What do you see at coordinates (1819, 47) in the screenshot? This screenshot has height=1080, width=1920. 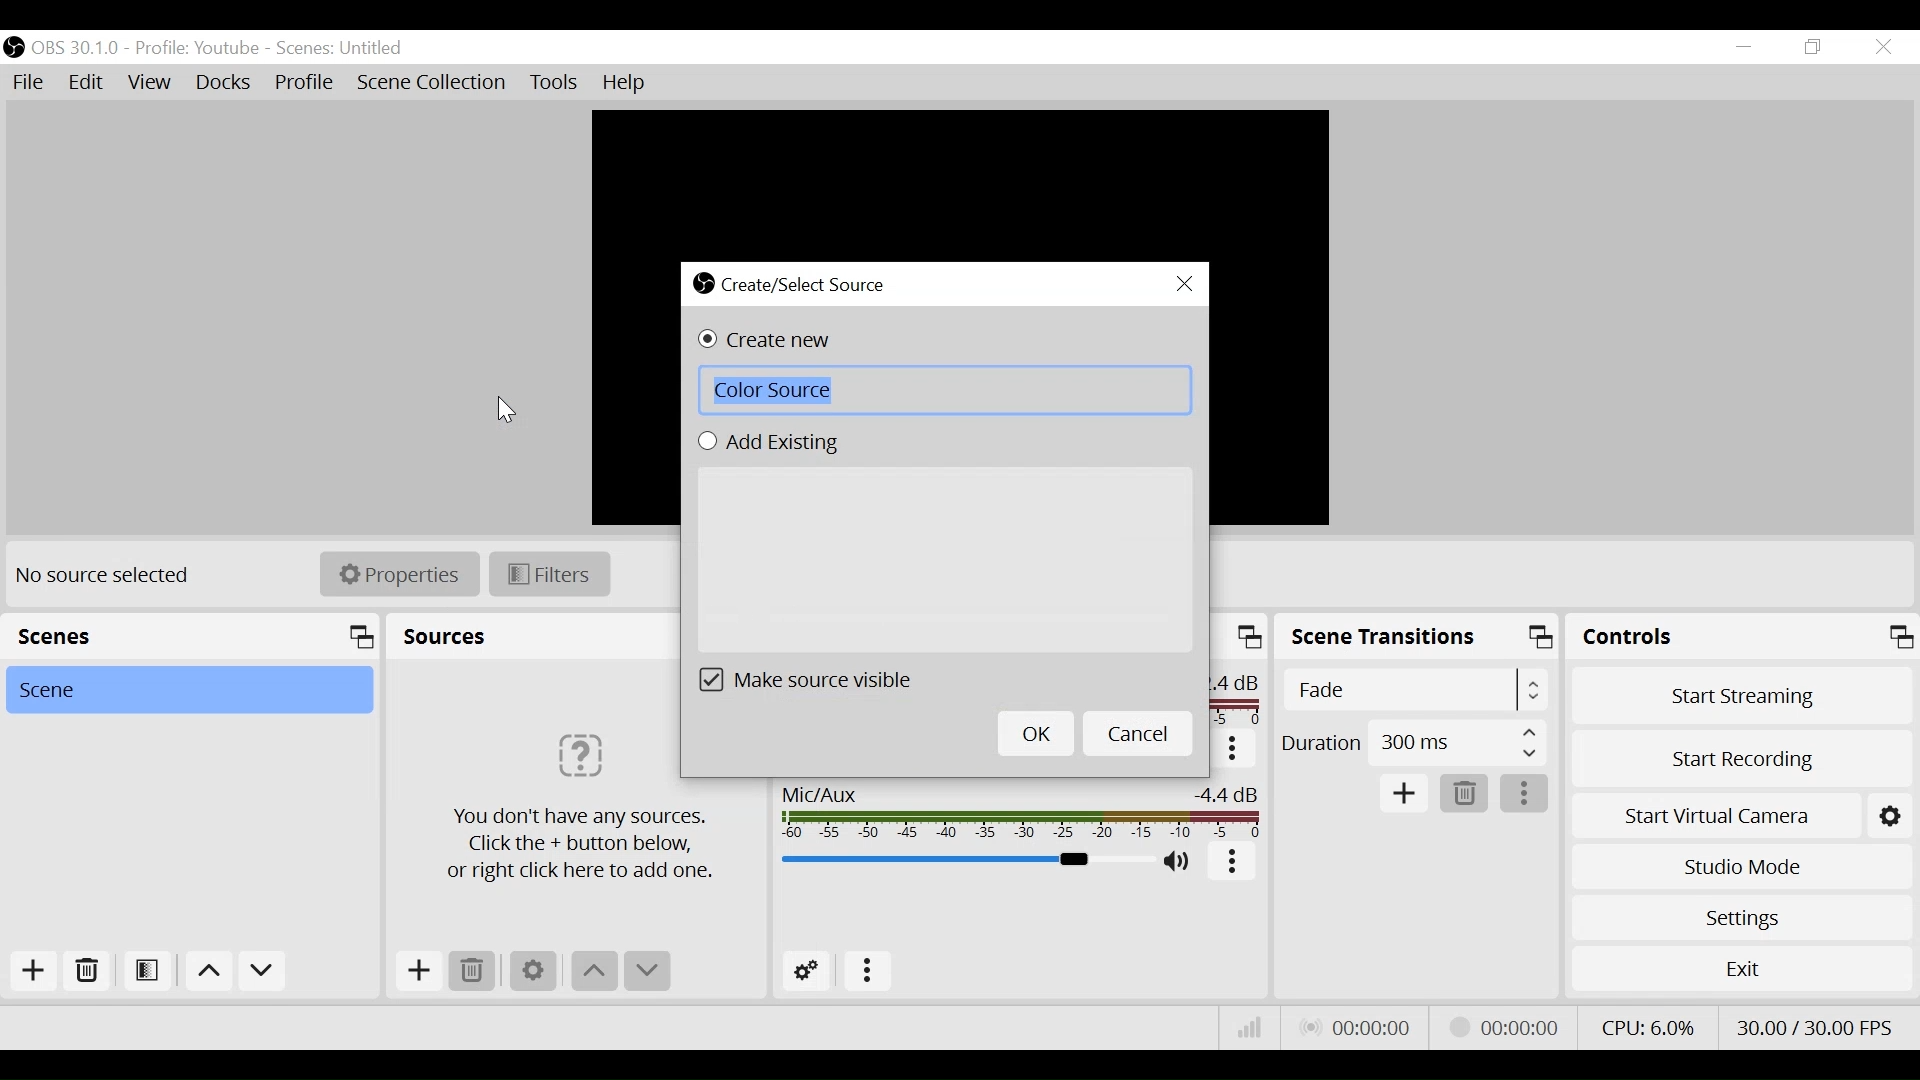 I see `Restore` at bounding box center [1819, 47].